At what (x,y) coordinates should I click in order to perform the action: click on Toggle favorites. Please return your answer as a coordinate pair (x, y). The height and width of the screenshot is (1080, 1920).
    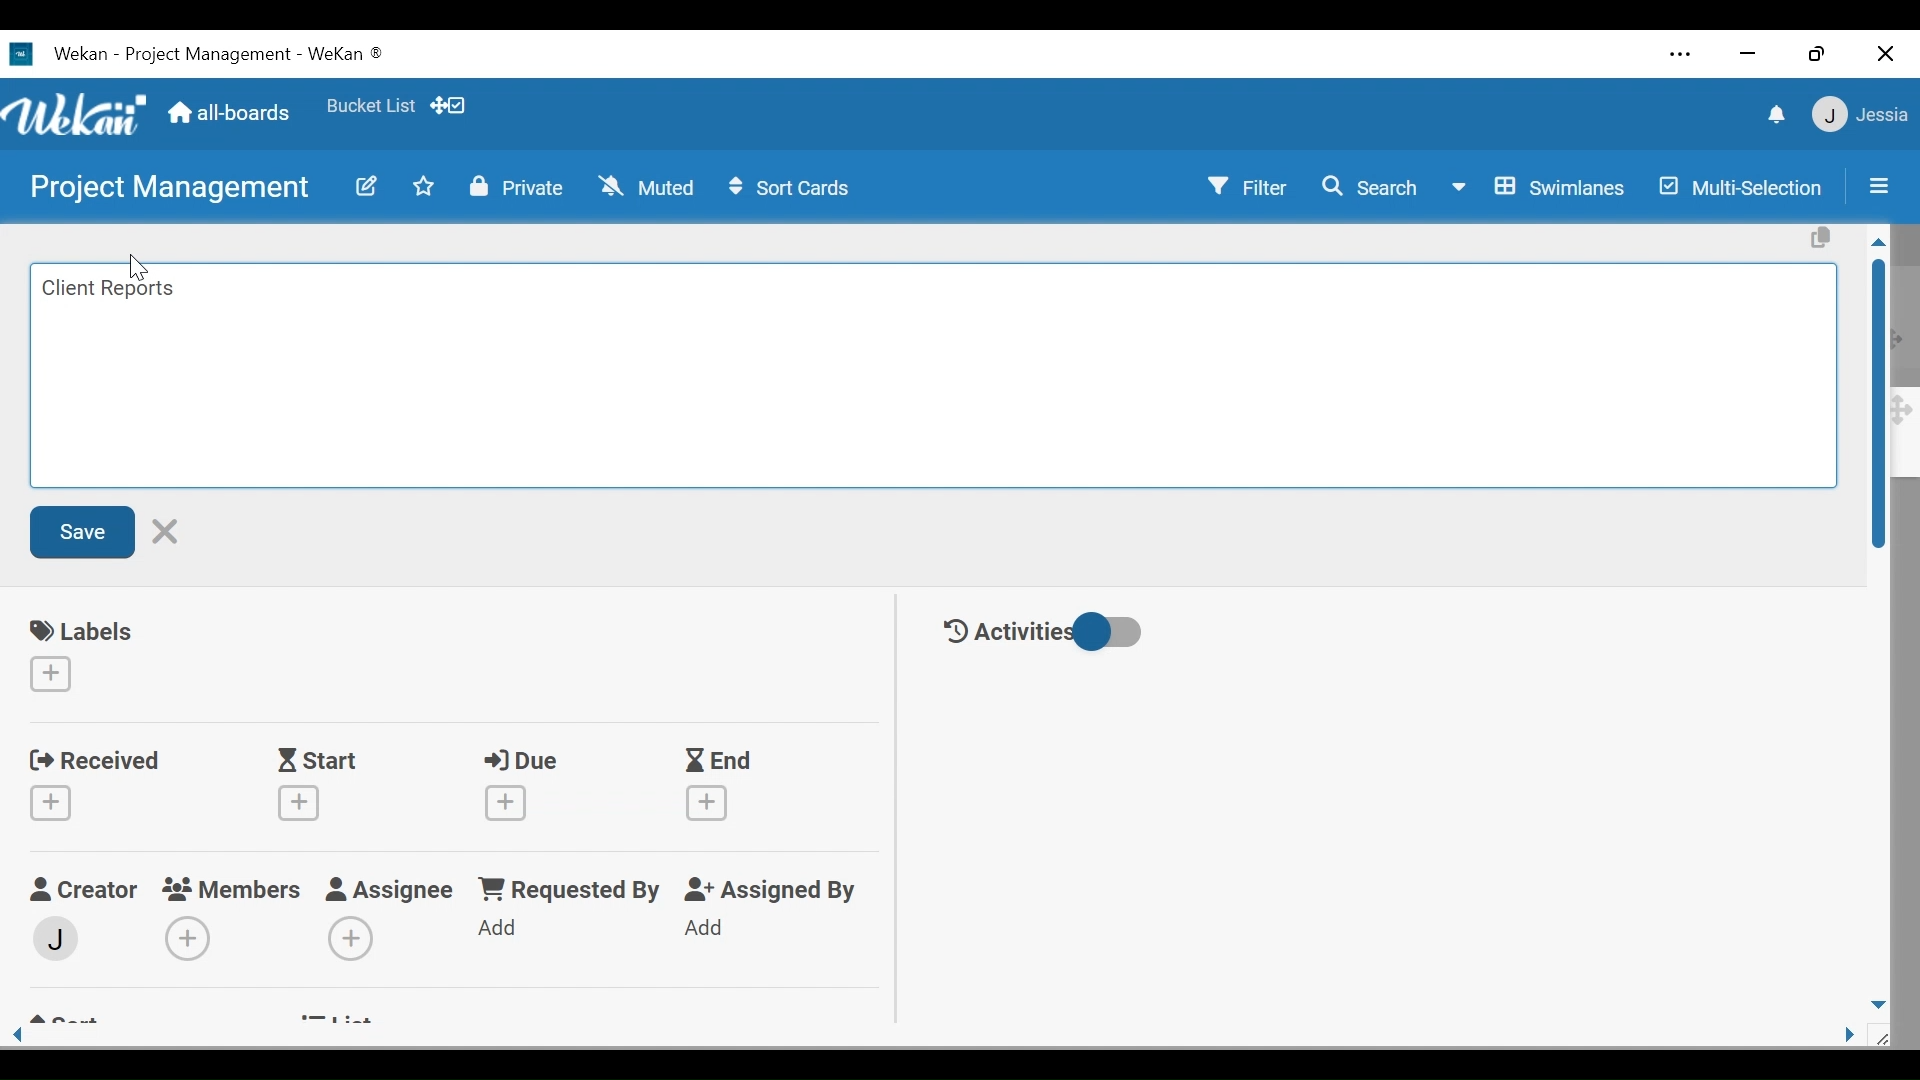
    Looking at the image, I should click on (424, 187).